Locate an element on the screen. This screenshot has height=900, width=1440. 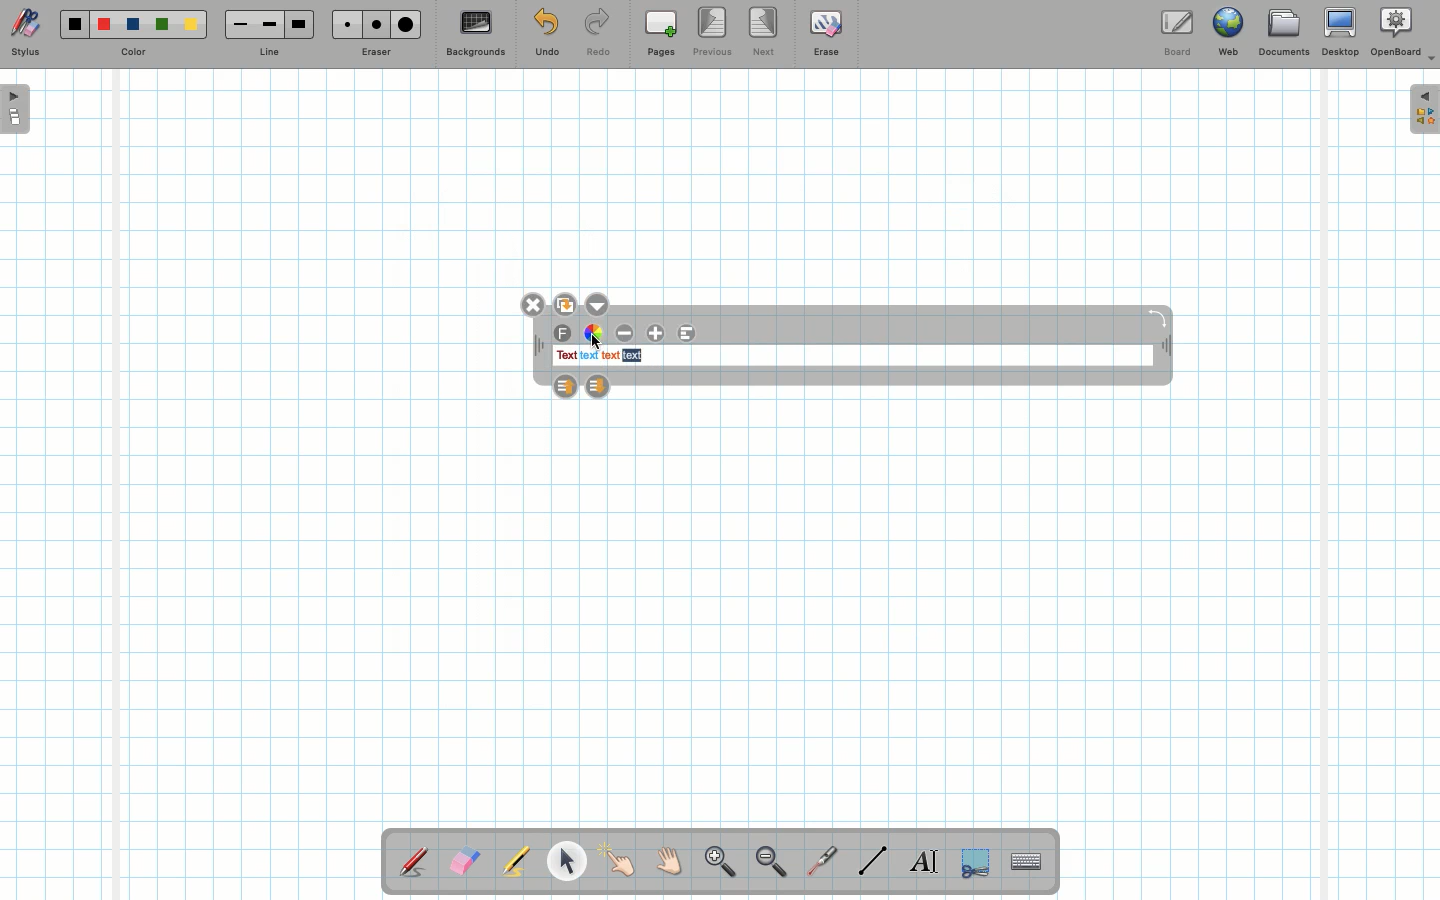
Yellow is located at coordinates (191, 24).